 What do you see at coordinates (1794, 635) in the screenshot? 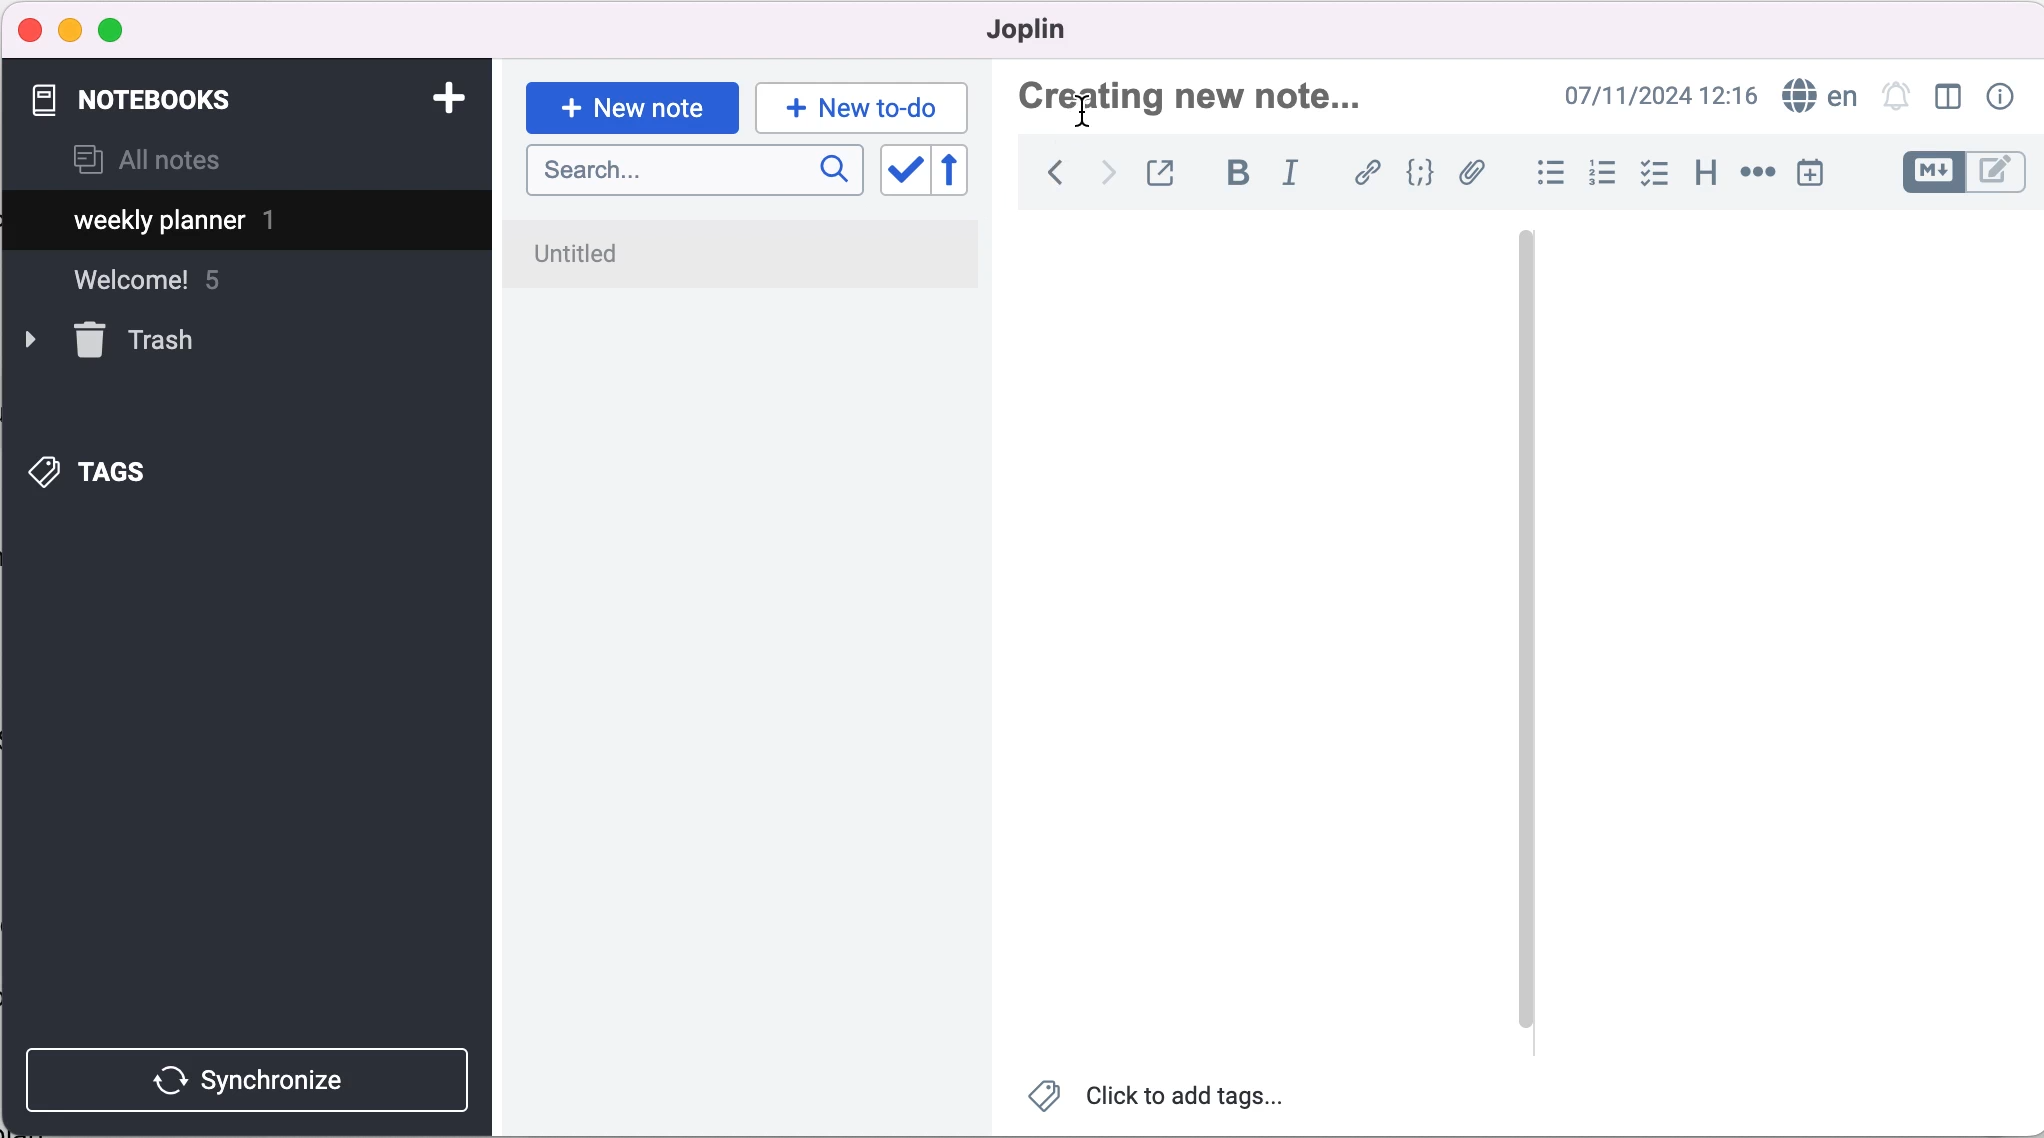
I see `blank canvas` at bounding box center [1794, 635].